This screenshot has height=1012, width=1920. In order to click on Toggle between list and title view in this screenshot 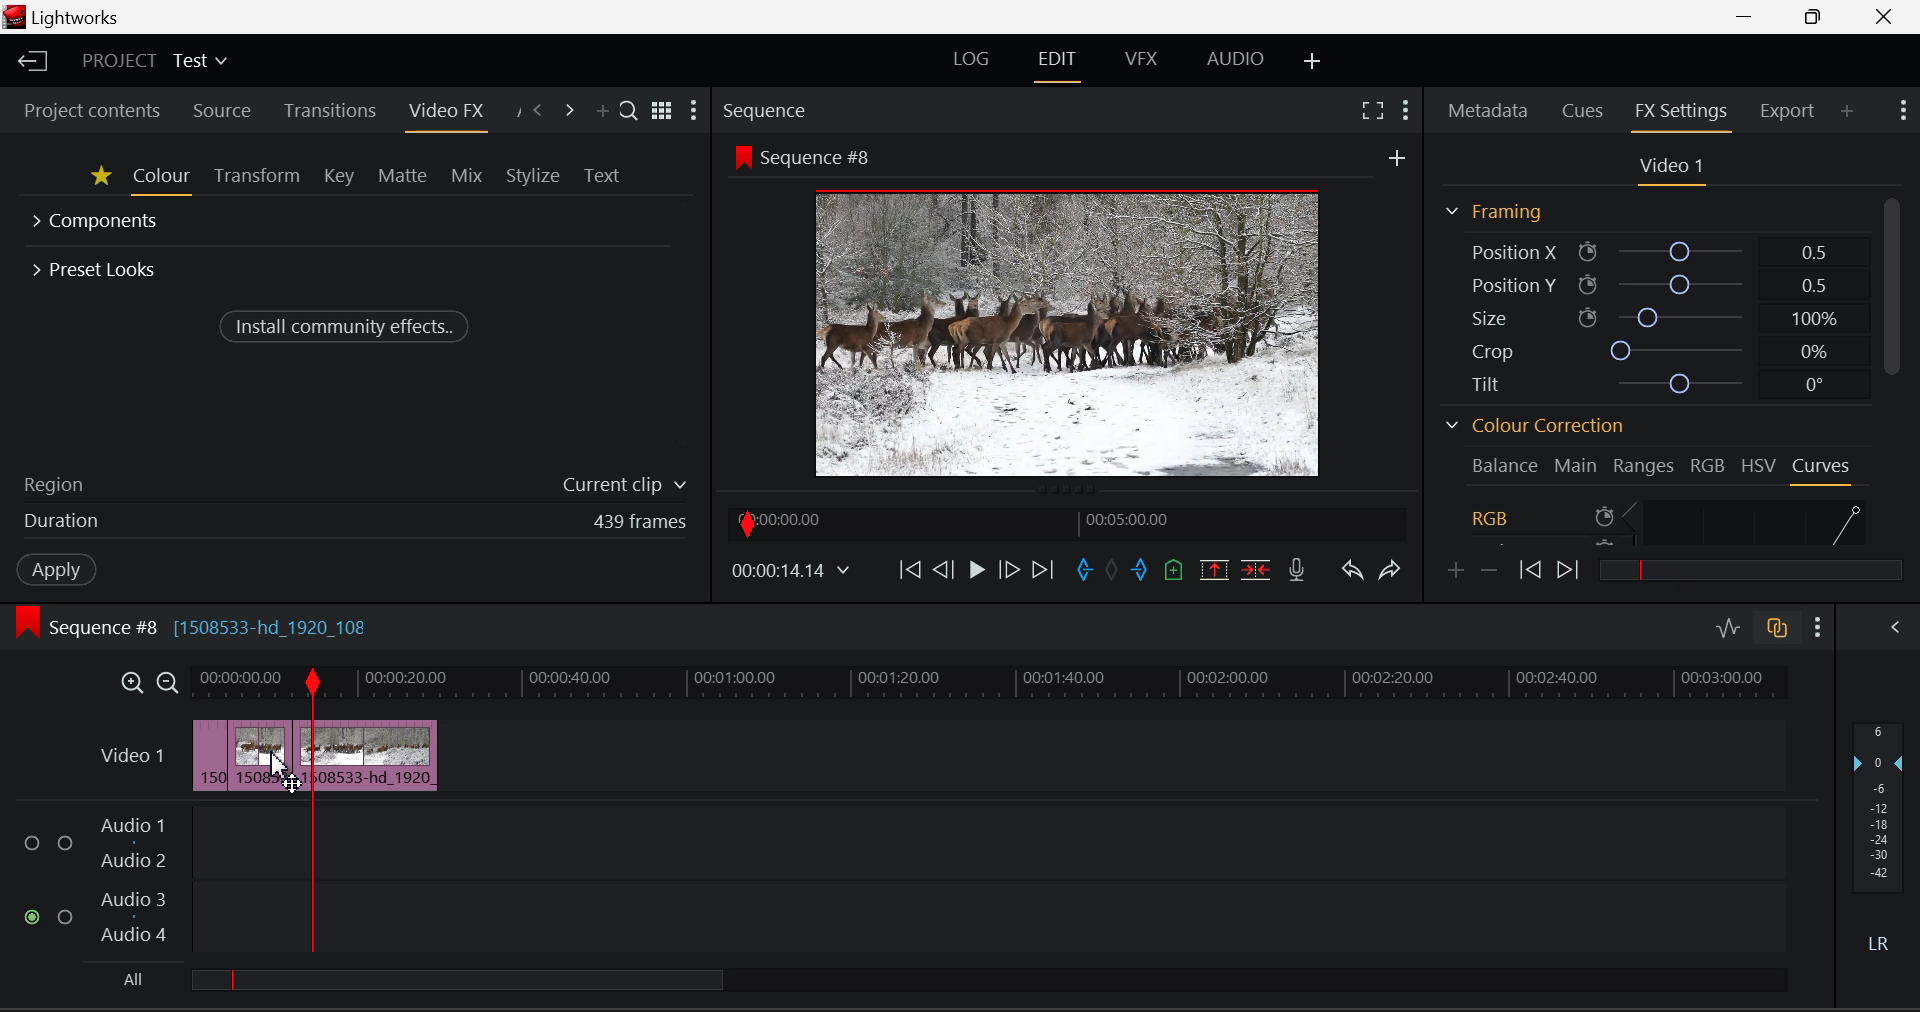, I will do `click(661, 111)`.